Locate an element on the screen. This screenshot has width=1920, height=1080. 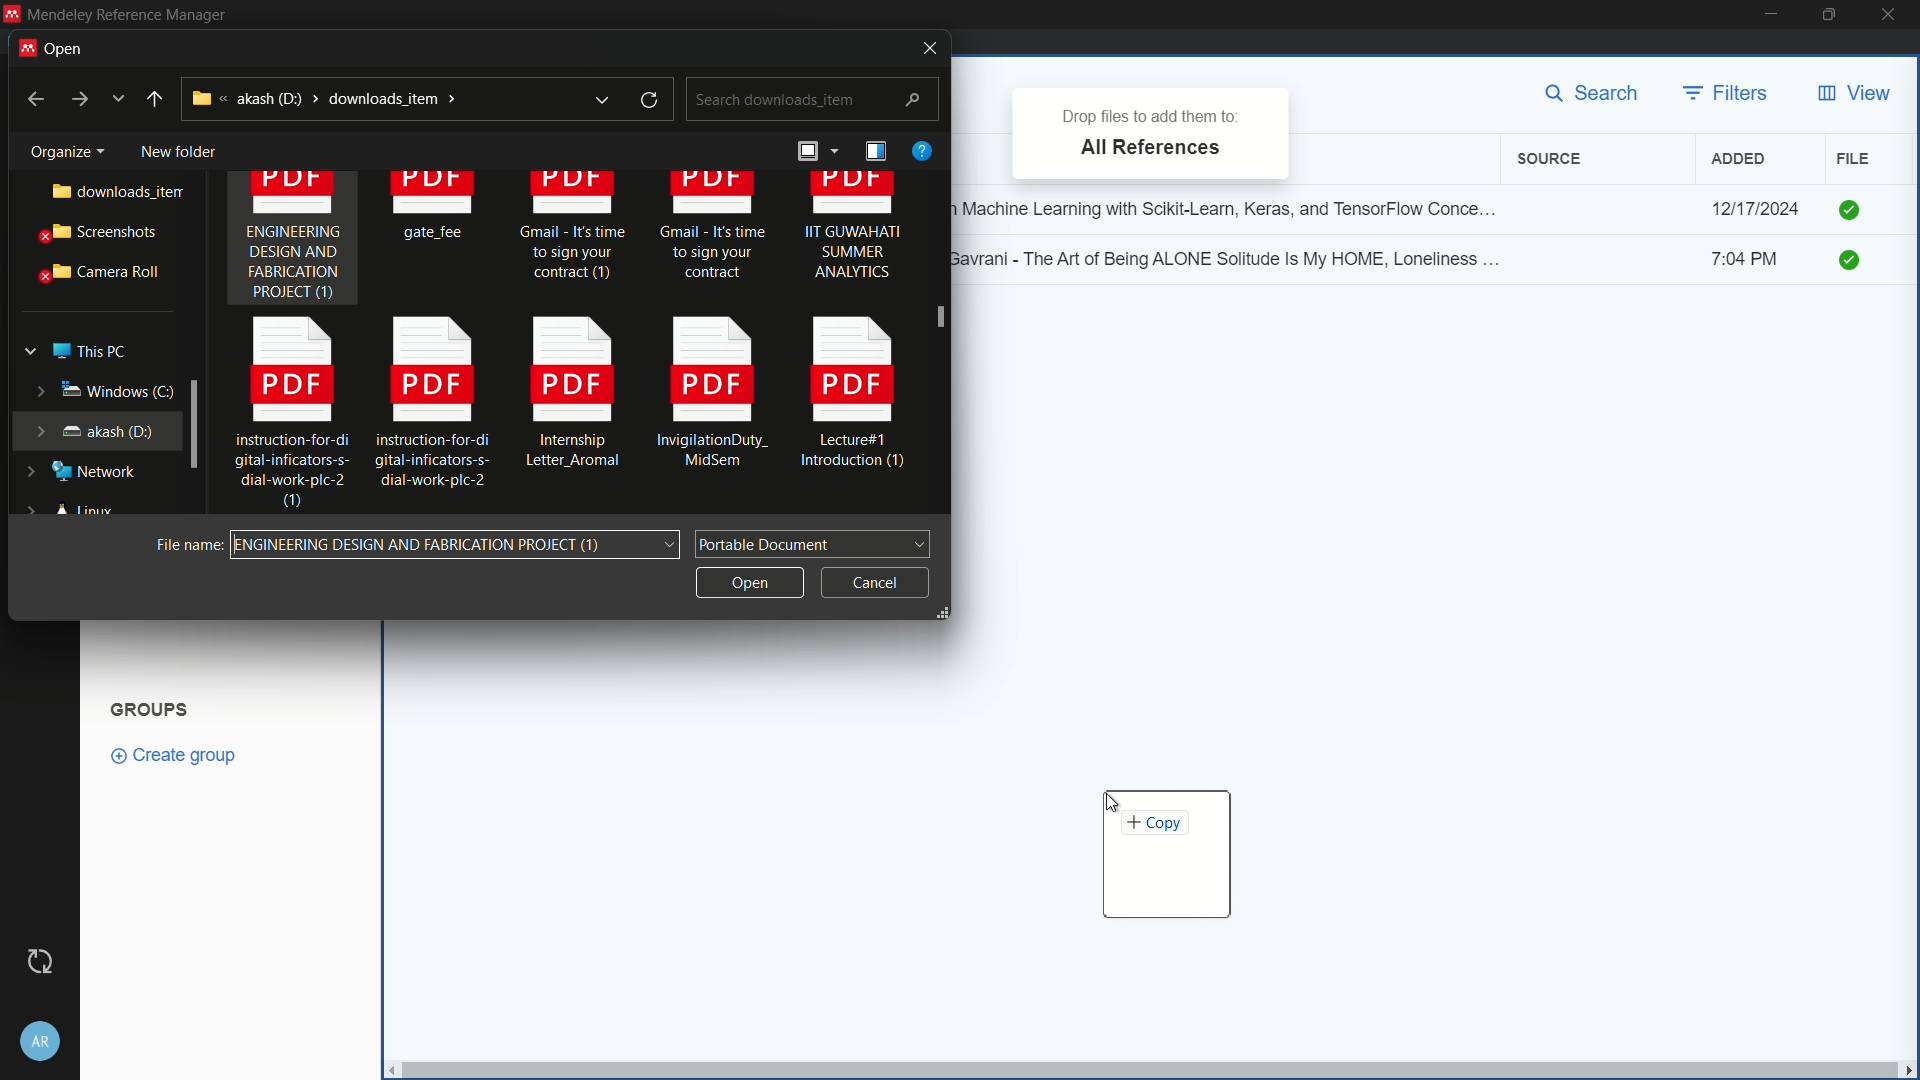
search is located at coordinates (1598, 95).